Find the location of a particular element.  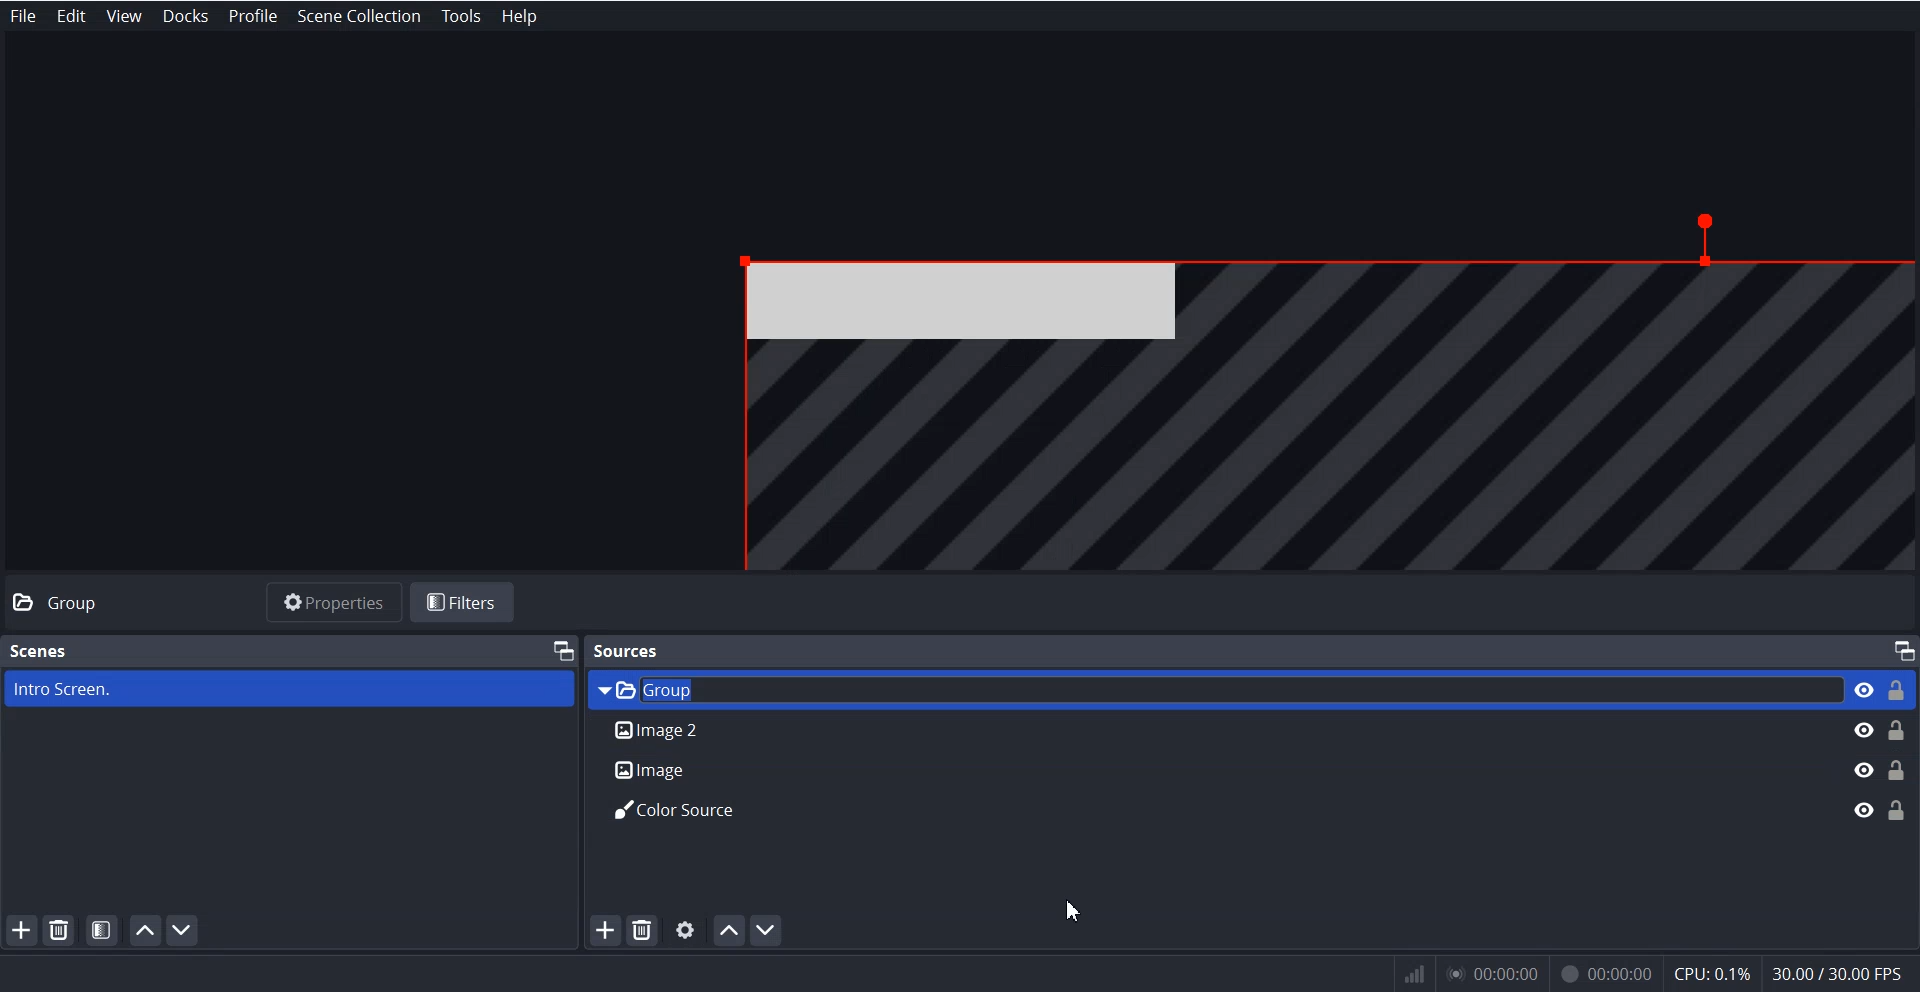

File is located at coordinates (24, 16).